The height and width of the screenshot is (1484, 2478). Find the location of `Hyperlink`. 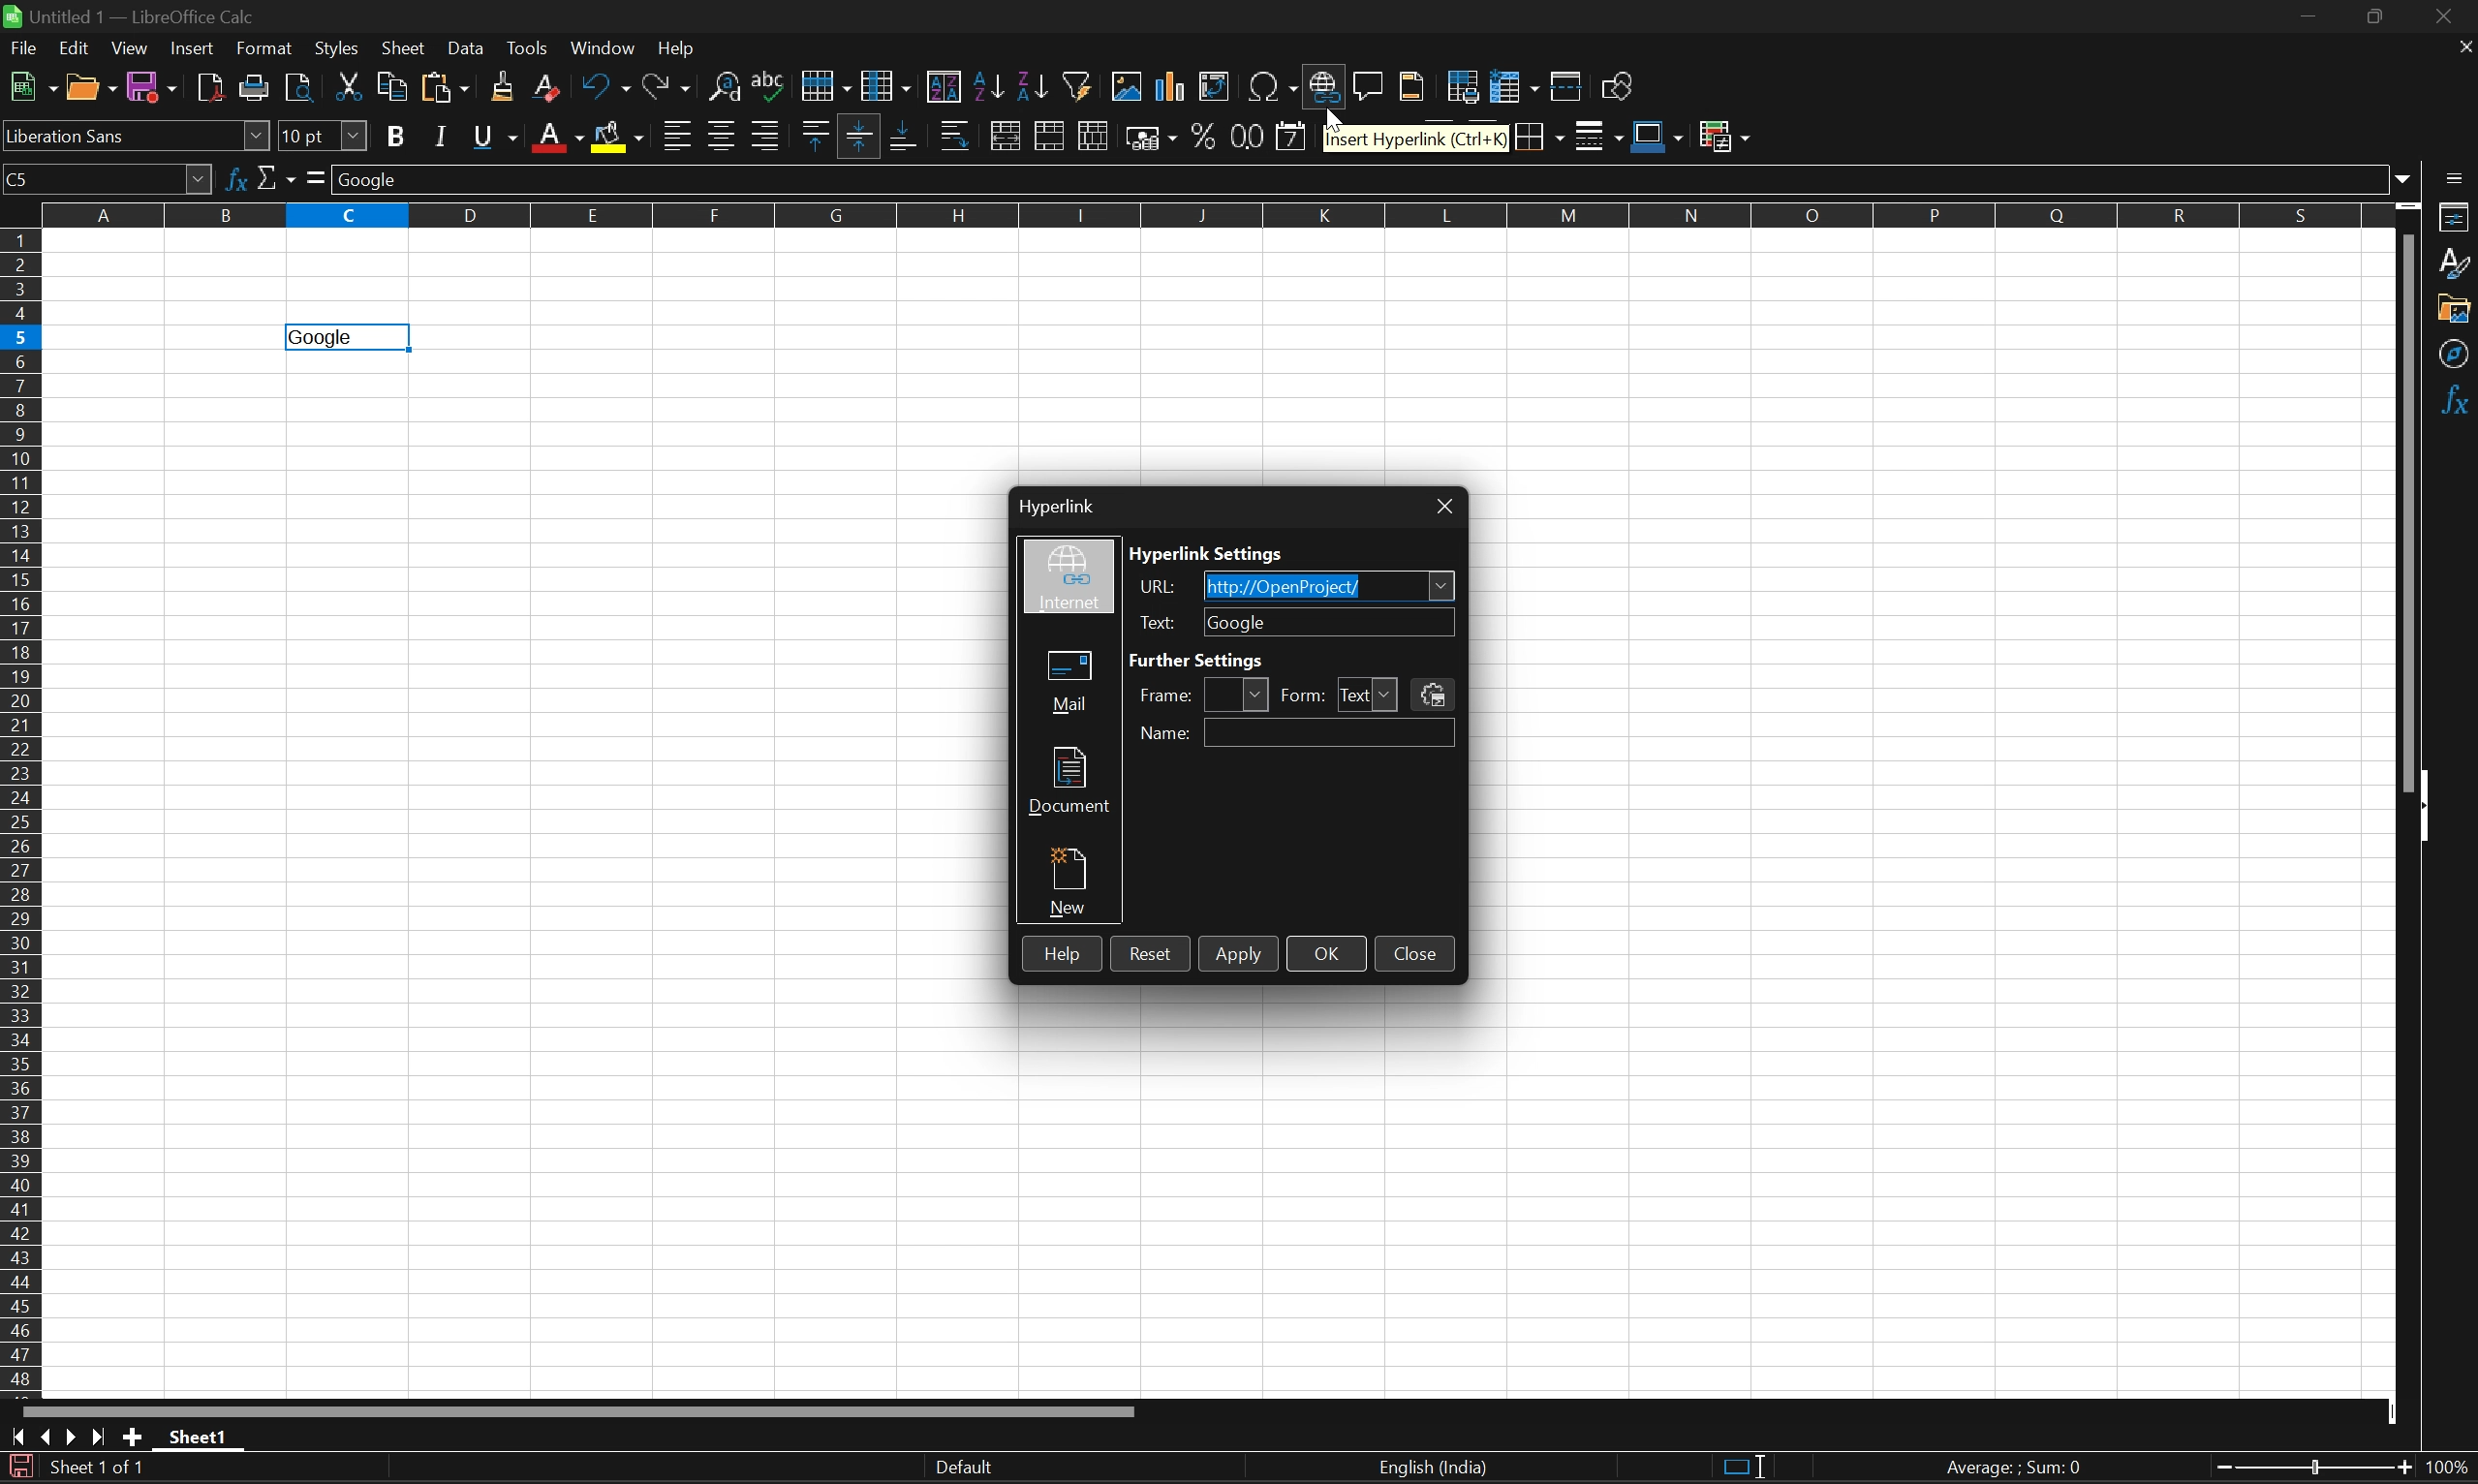

Hyperlink is located at coordinates (1055, 506).